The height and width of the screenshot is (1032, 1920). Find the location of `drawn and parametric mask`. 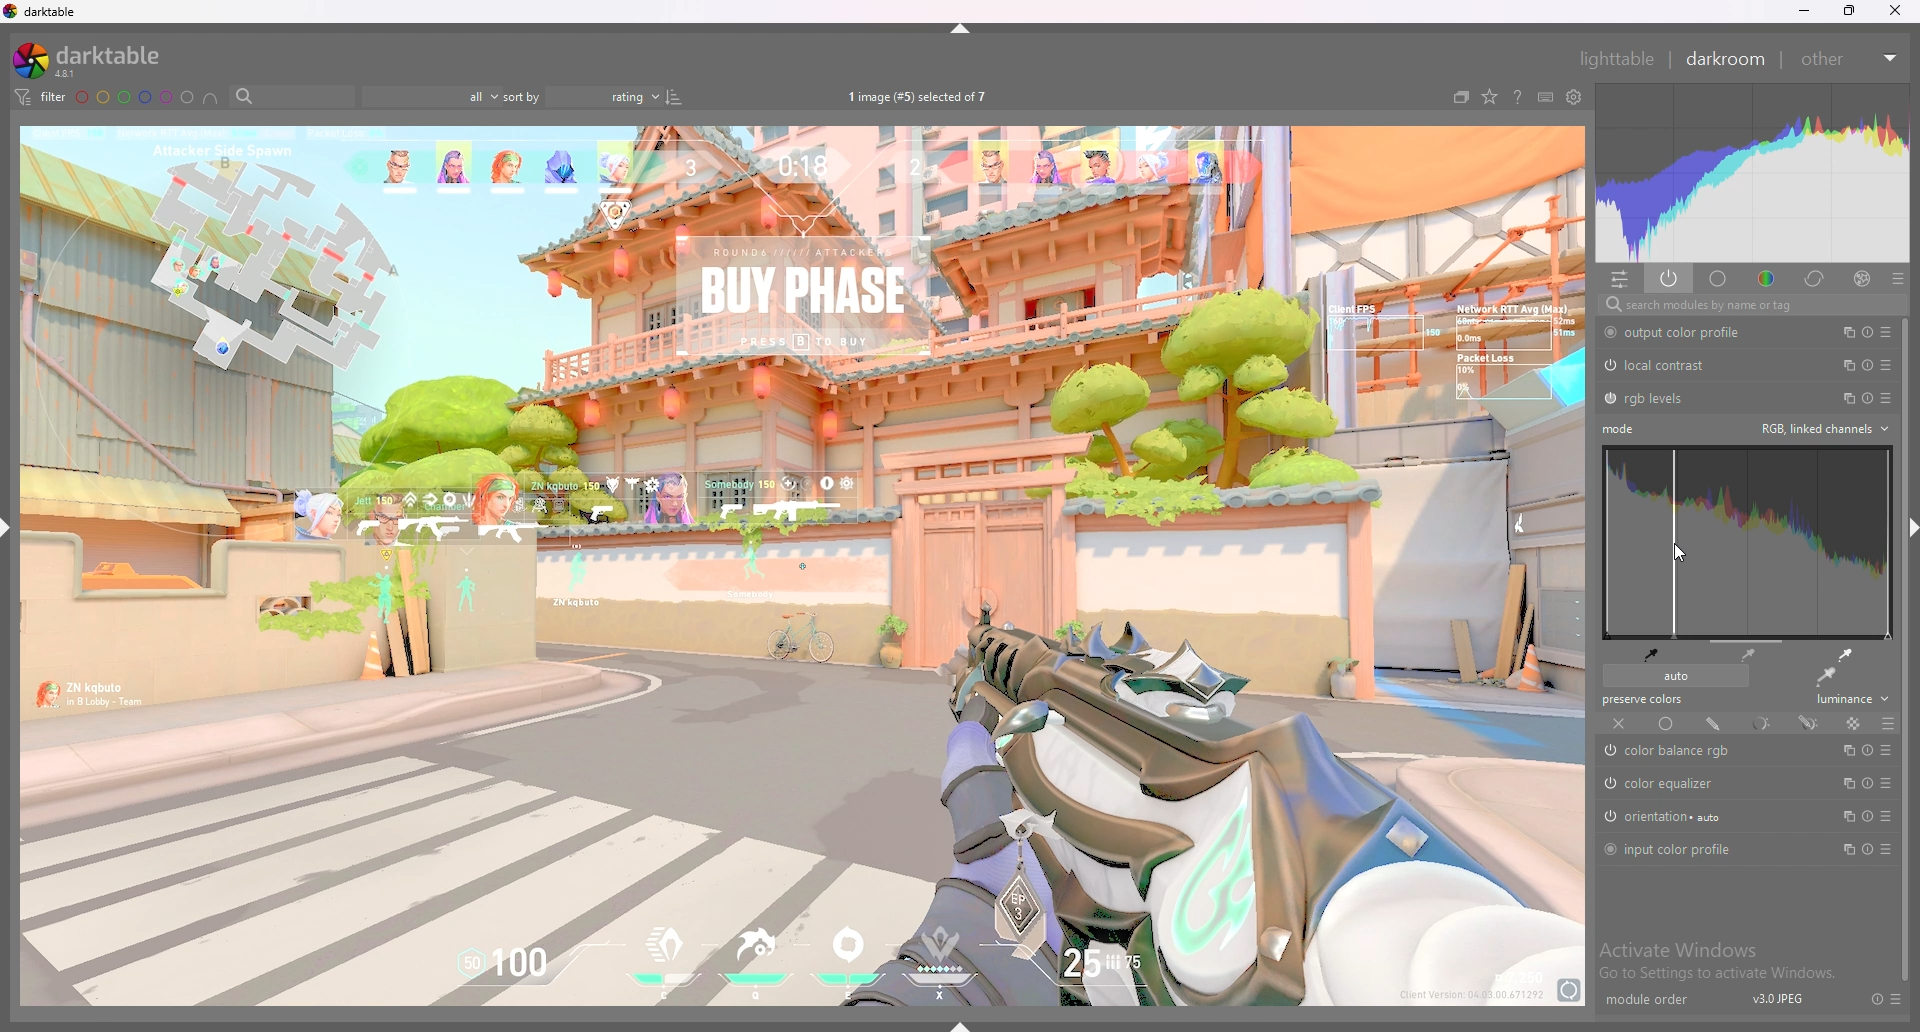

drawn and parametric mask is located at coordinates (1809, 722).